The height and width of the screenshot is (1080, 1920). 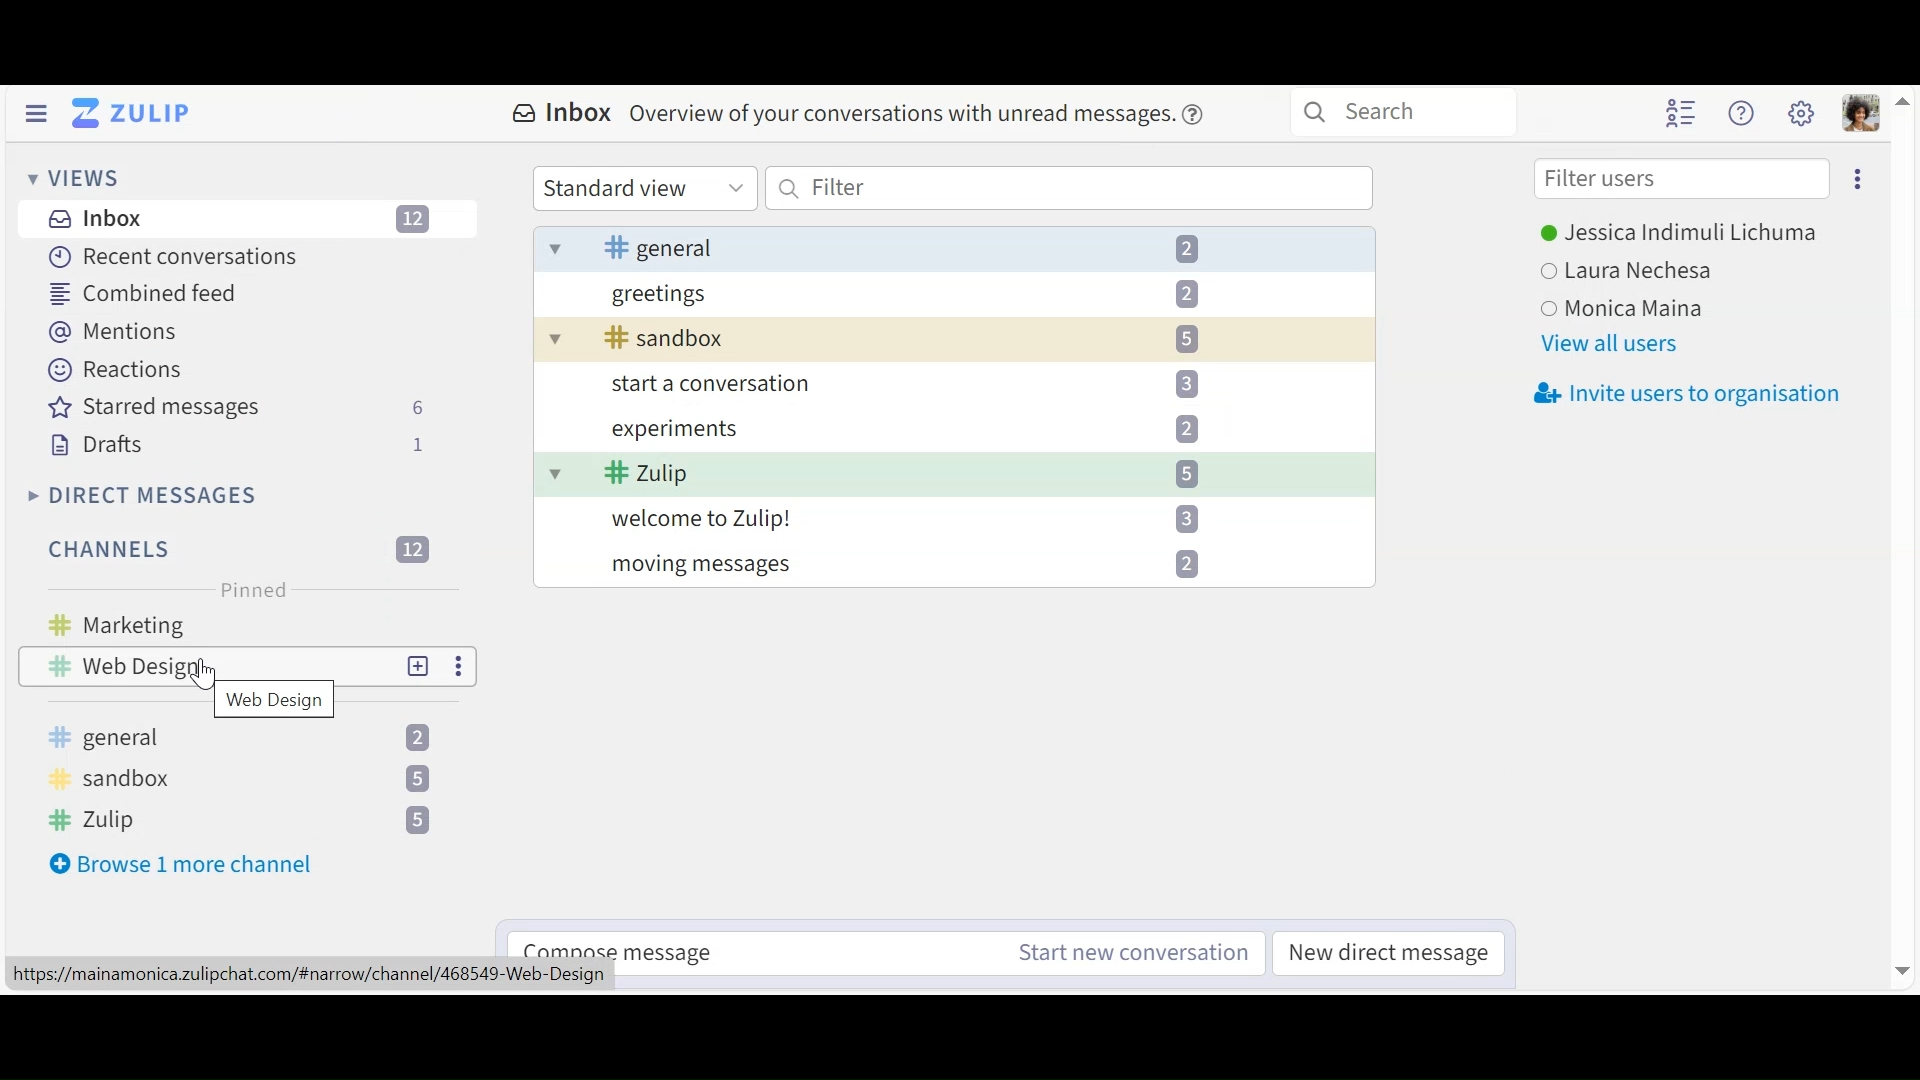 I want to click on Hide user list, so click(x=1682, y=113).